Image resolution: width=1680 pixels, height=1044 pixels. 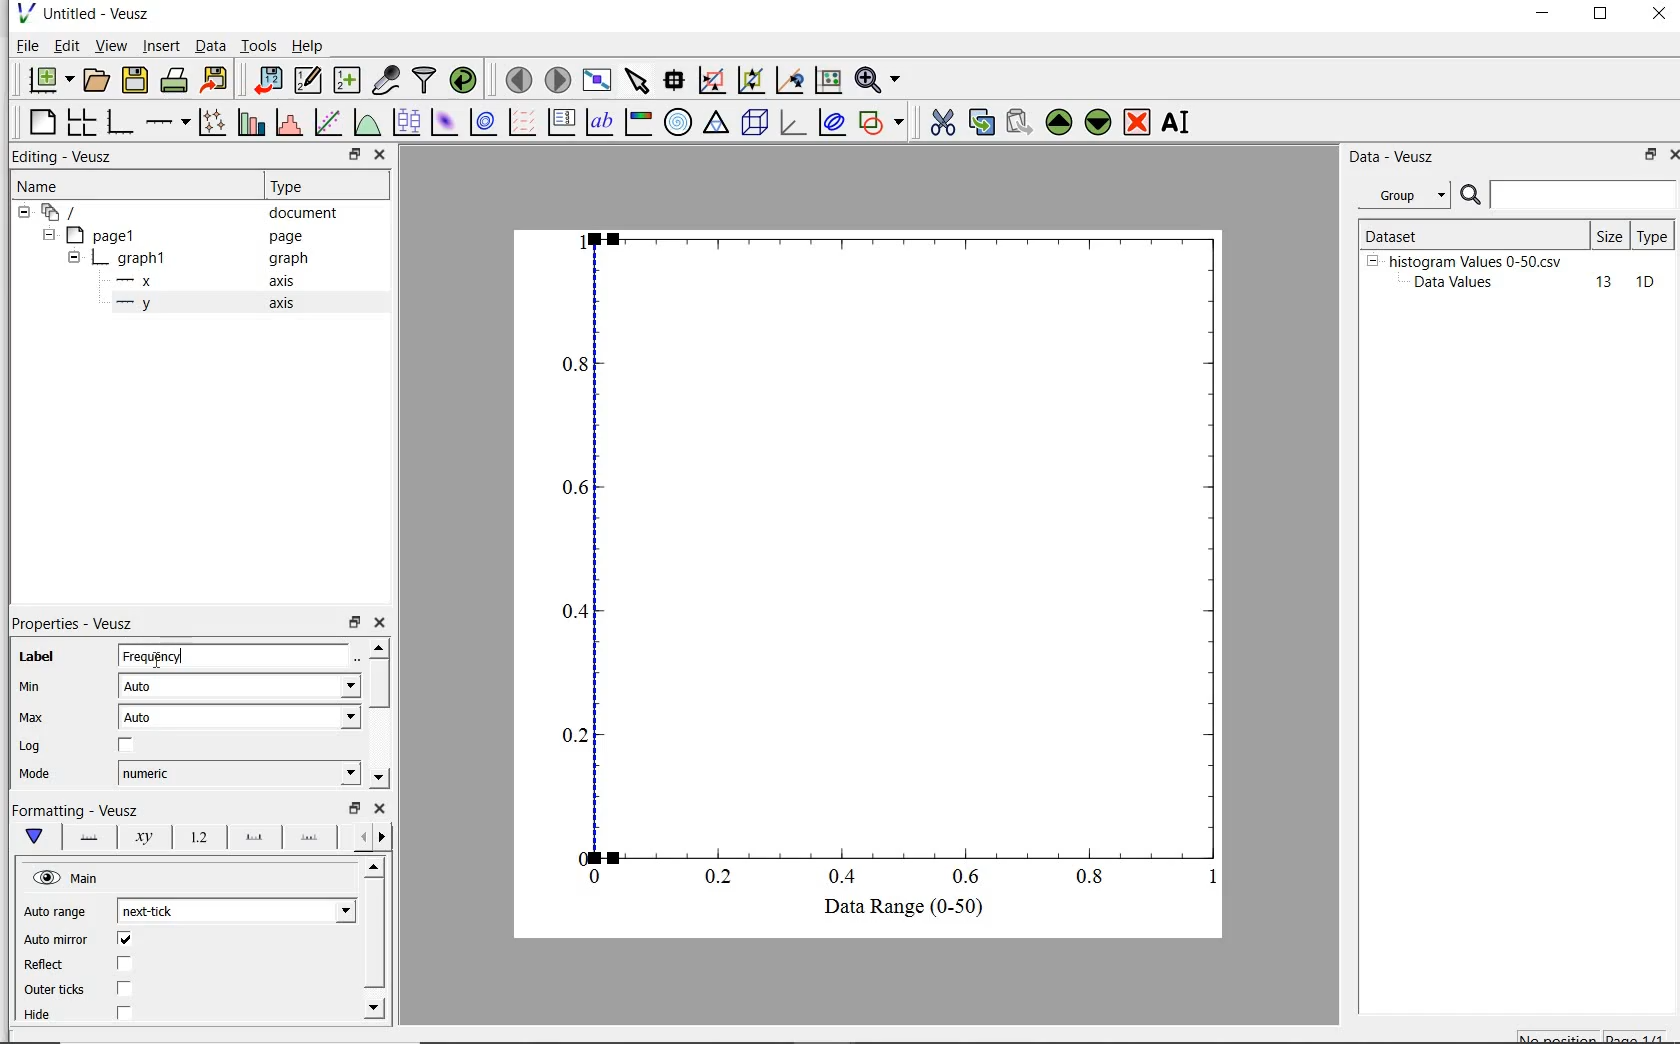 What do you see at coordinates (47, 965) in the screenshot?
I see ` Reflect` at bounding box center [47, 965].